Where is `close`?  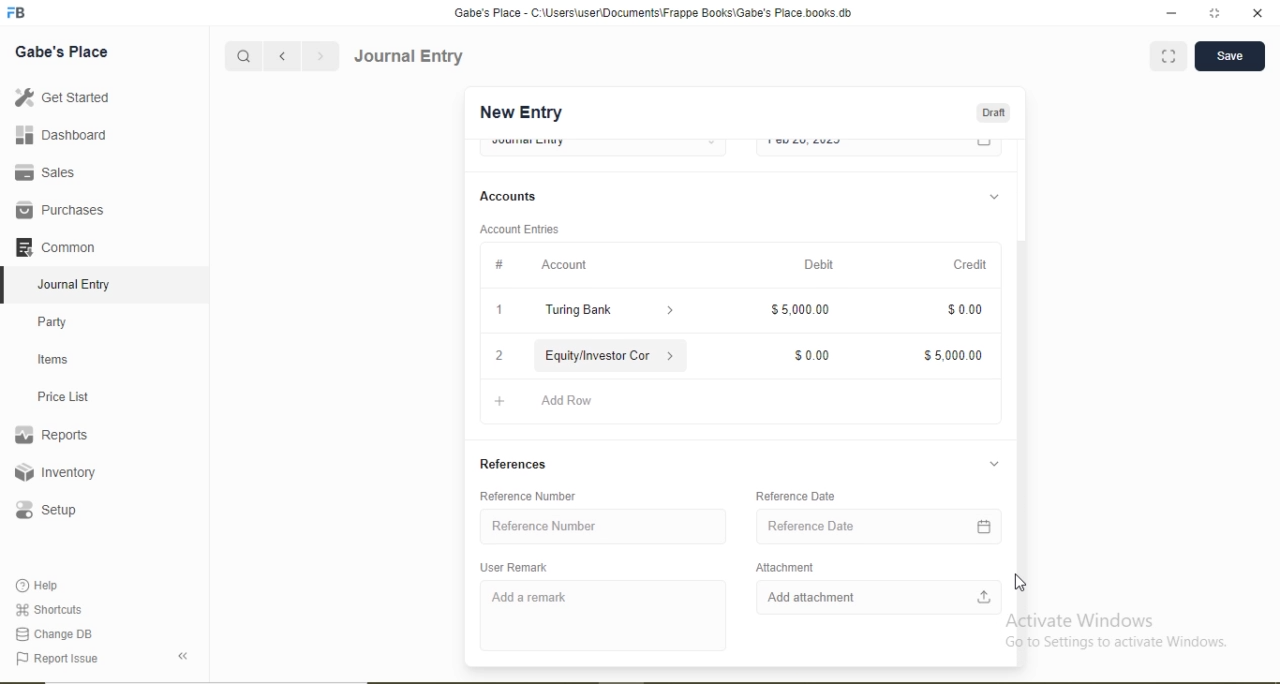
close is located at coordinates (1259, 13).